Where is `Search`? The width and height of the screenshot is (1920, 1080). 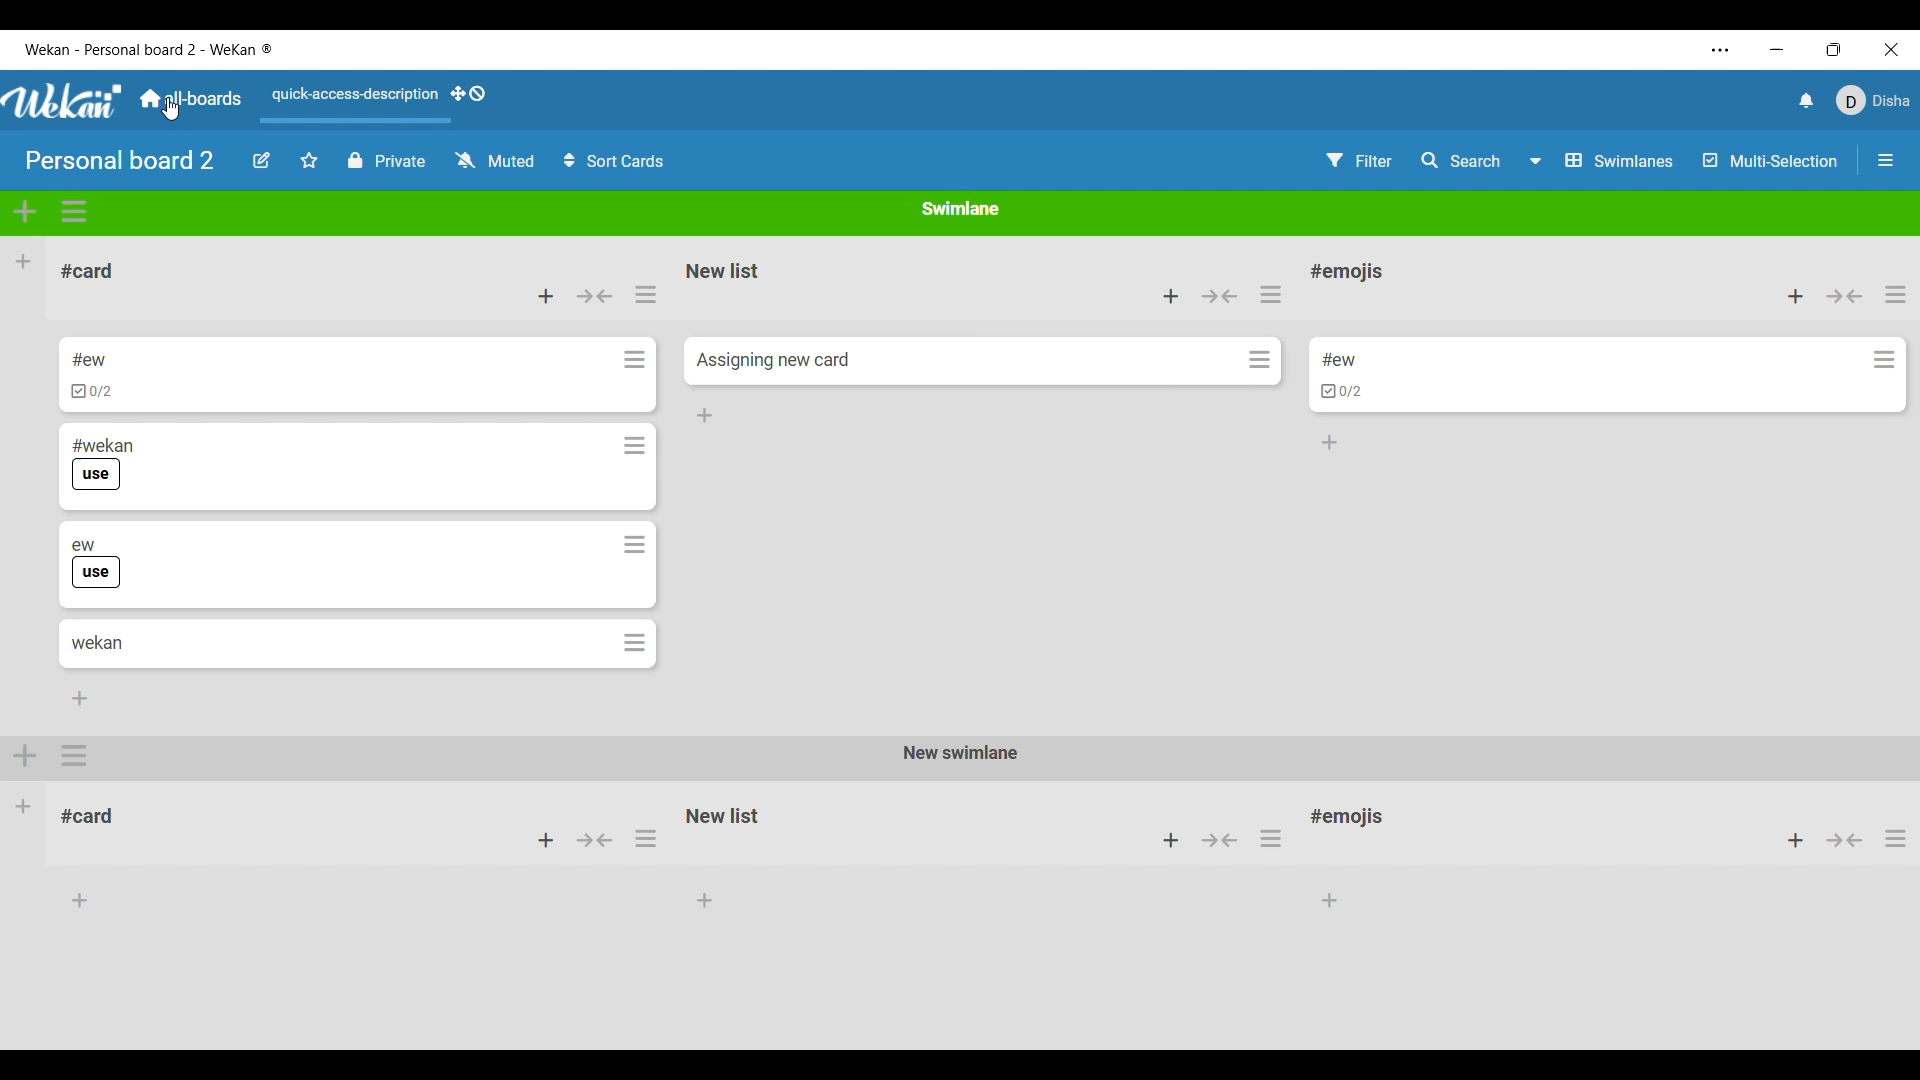 Search is located at coordinates (1460, 160).